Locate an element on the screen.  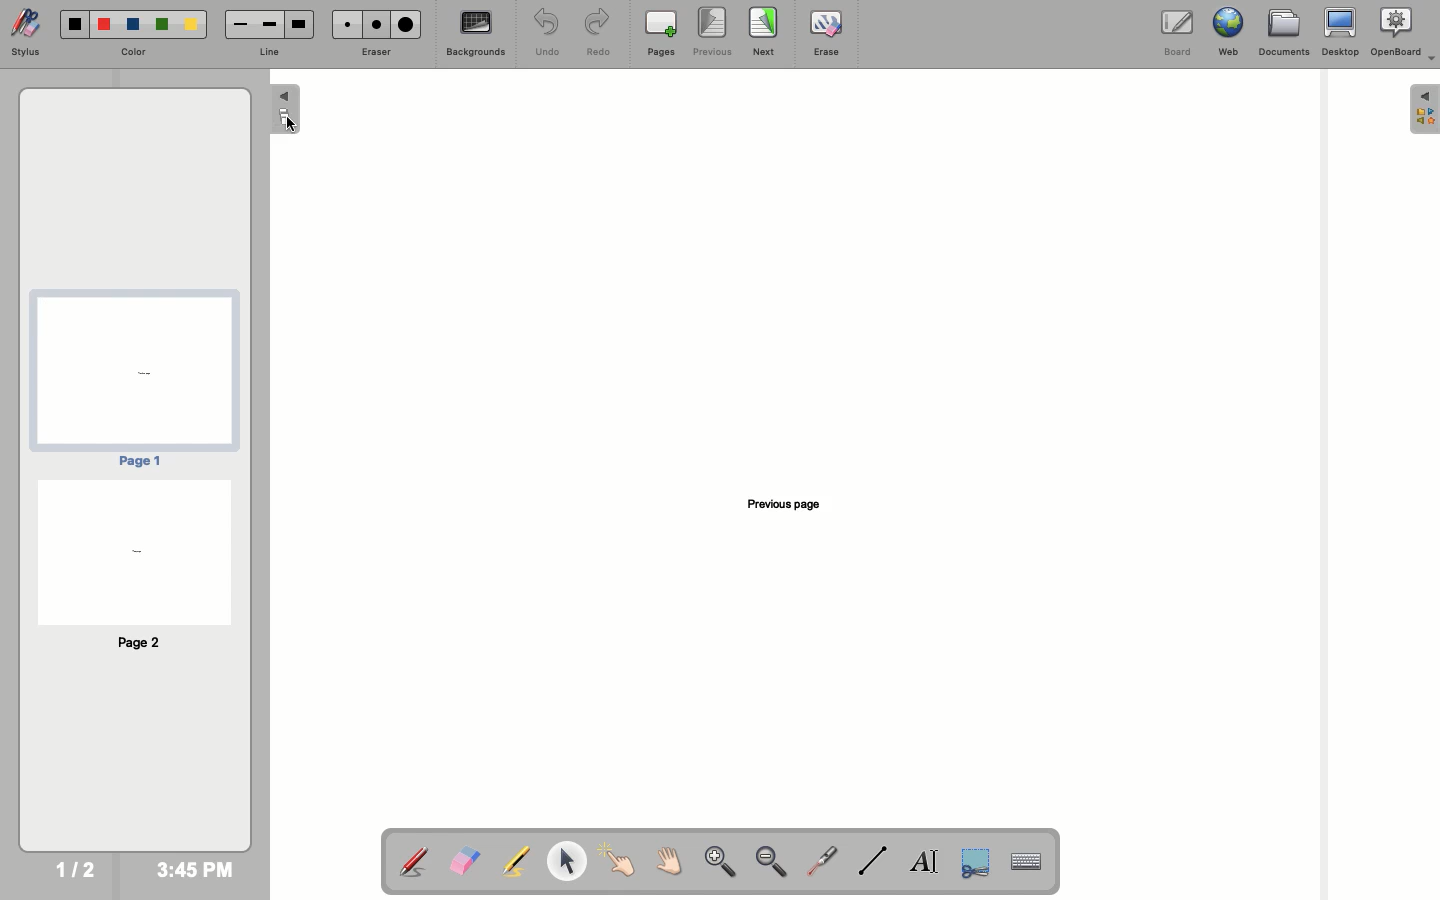
OpenBoard is located at coordinates (1404, 32).